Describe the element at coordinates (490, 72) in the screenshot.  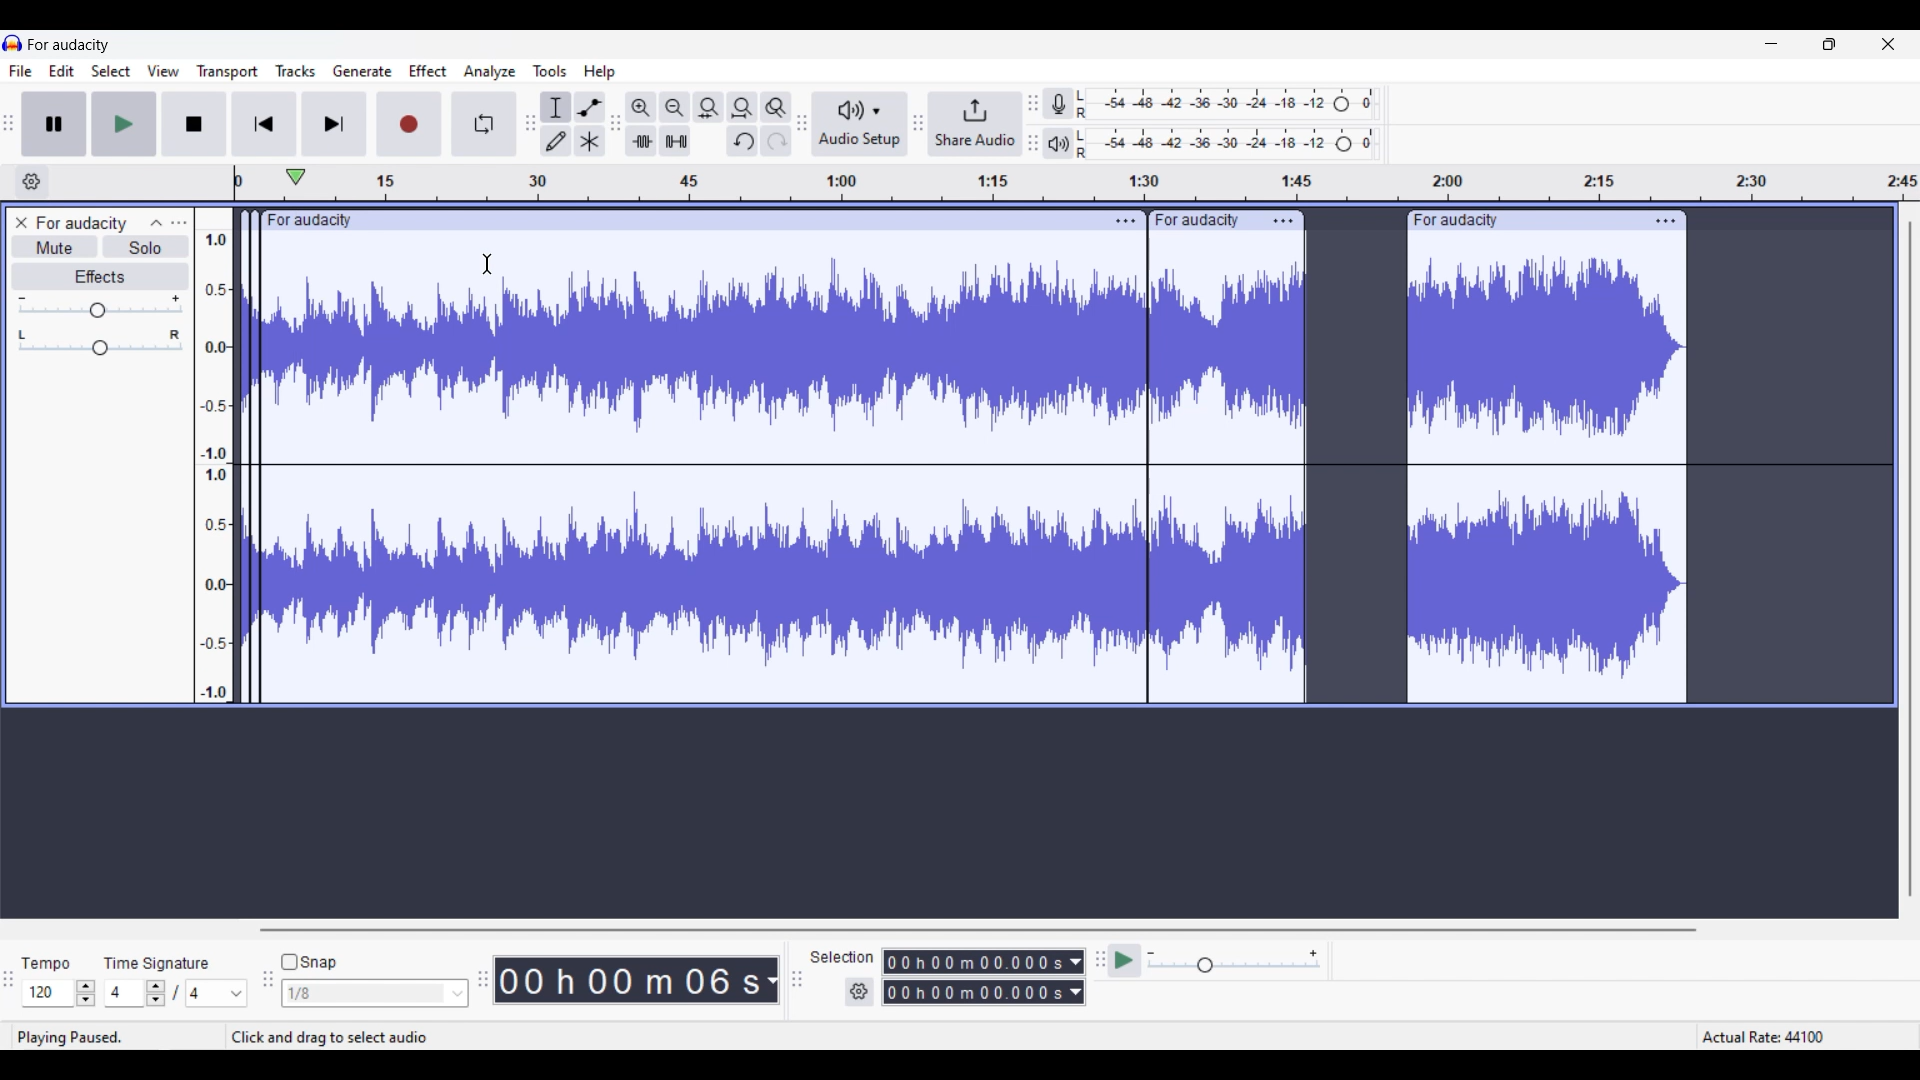
I see `Analyze menu` at that location.